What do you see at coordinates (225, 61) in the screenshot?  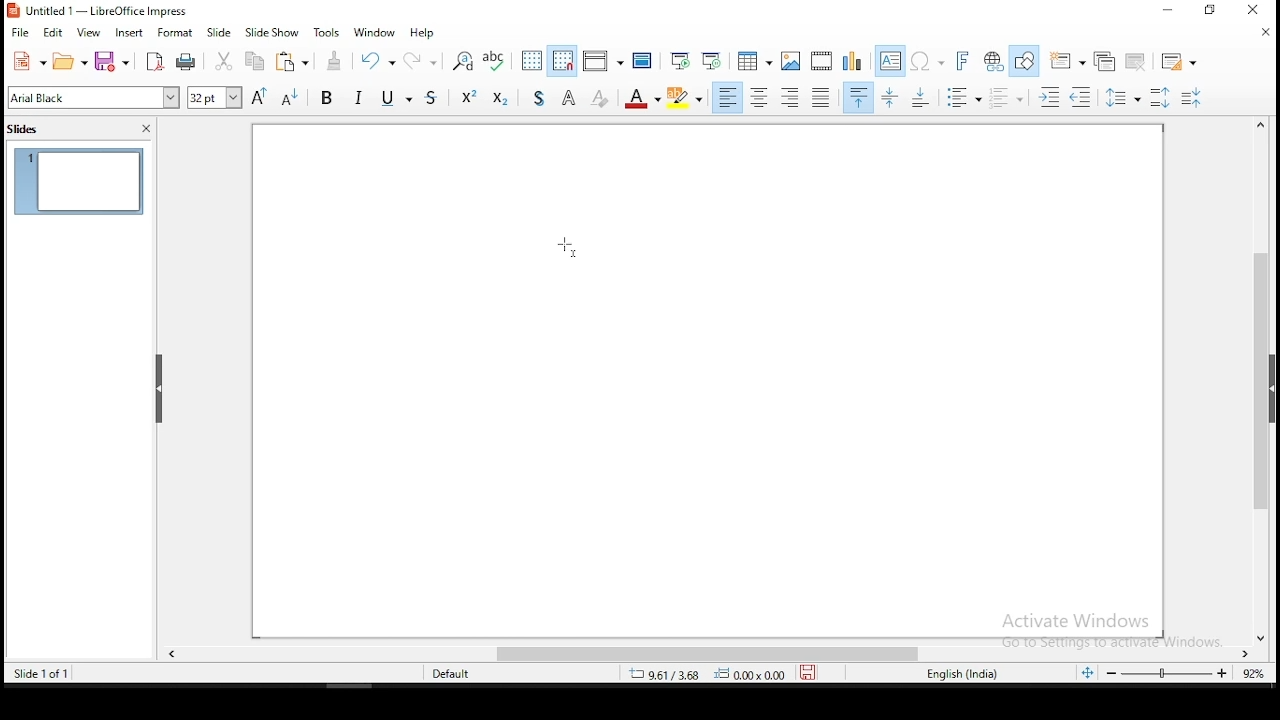 I see `cut` at bounding box center [225, 61].